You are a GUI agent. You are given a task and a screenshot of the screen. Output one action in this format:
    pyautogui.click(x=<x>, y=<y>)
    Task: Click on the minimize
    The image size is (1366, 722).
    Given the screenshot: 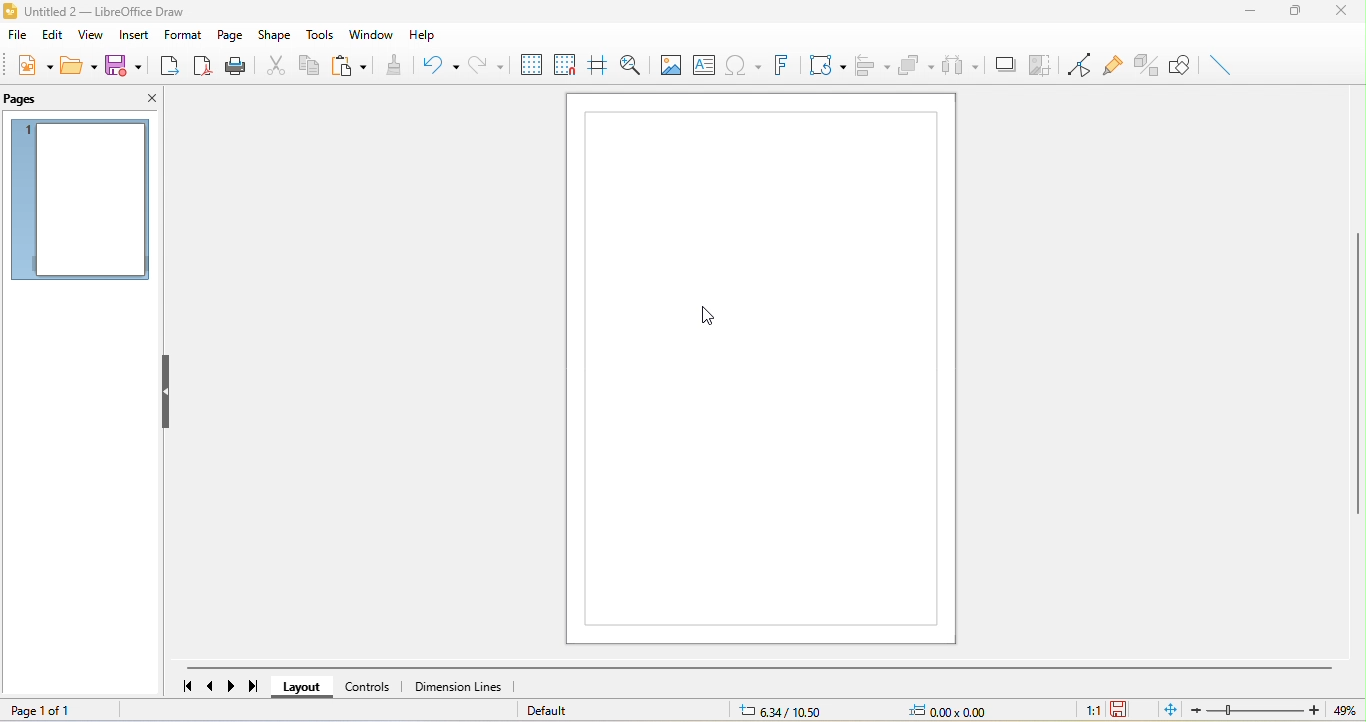 What is the action you would take?
    pyautogui.click(x=1250, y=11)
    